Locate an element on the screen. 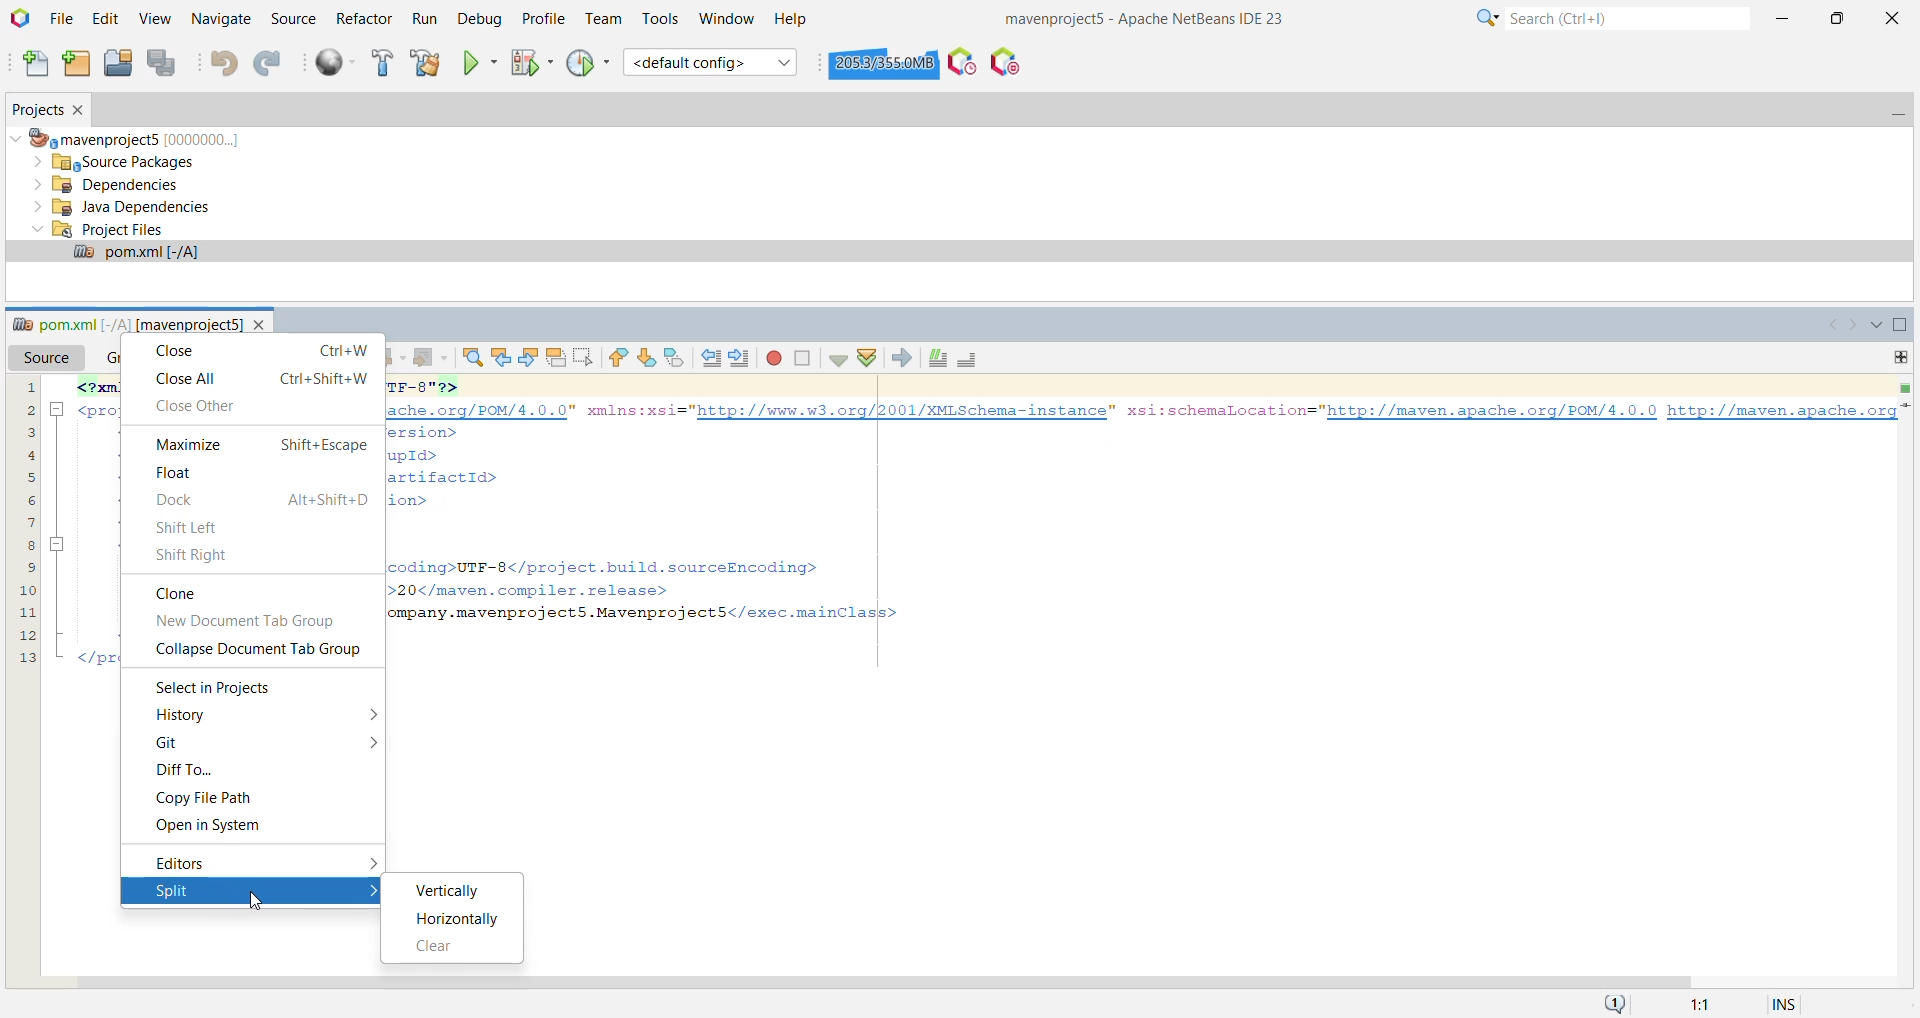 This screenshot has height=1018, width=1920. Help is located at coordinates (792, 20).